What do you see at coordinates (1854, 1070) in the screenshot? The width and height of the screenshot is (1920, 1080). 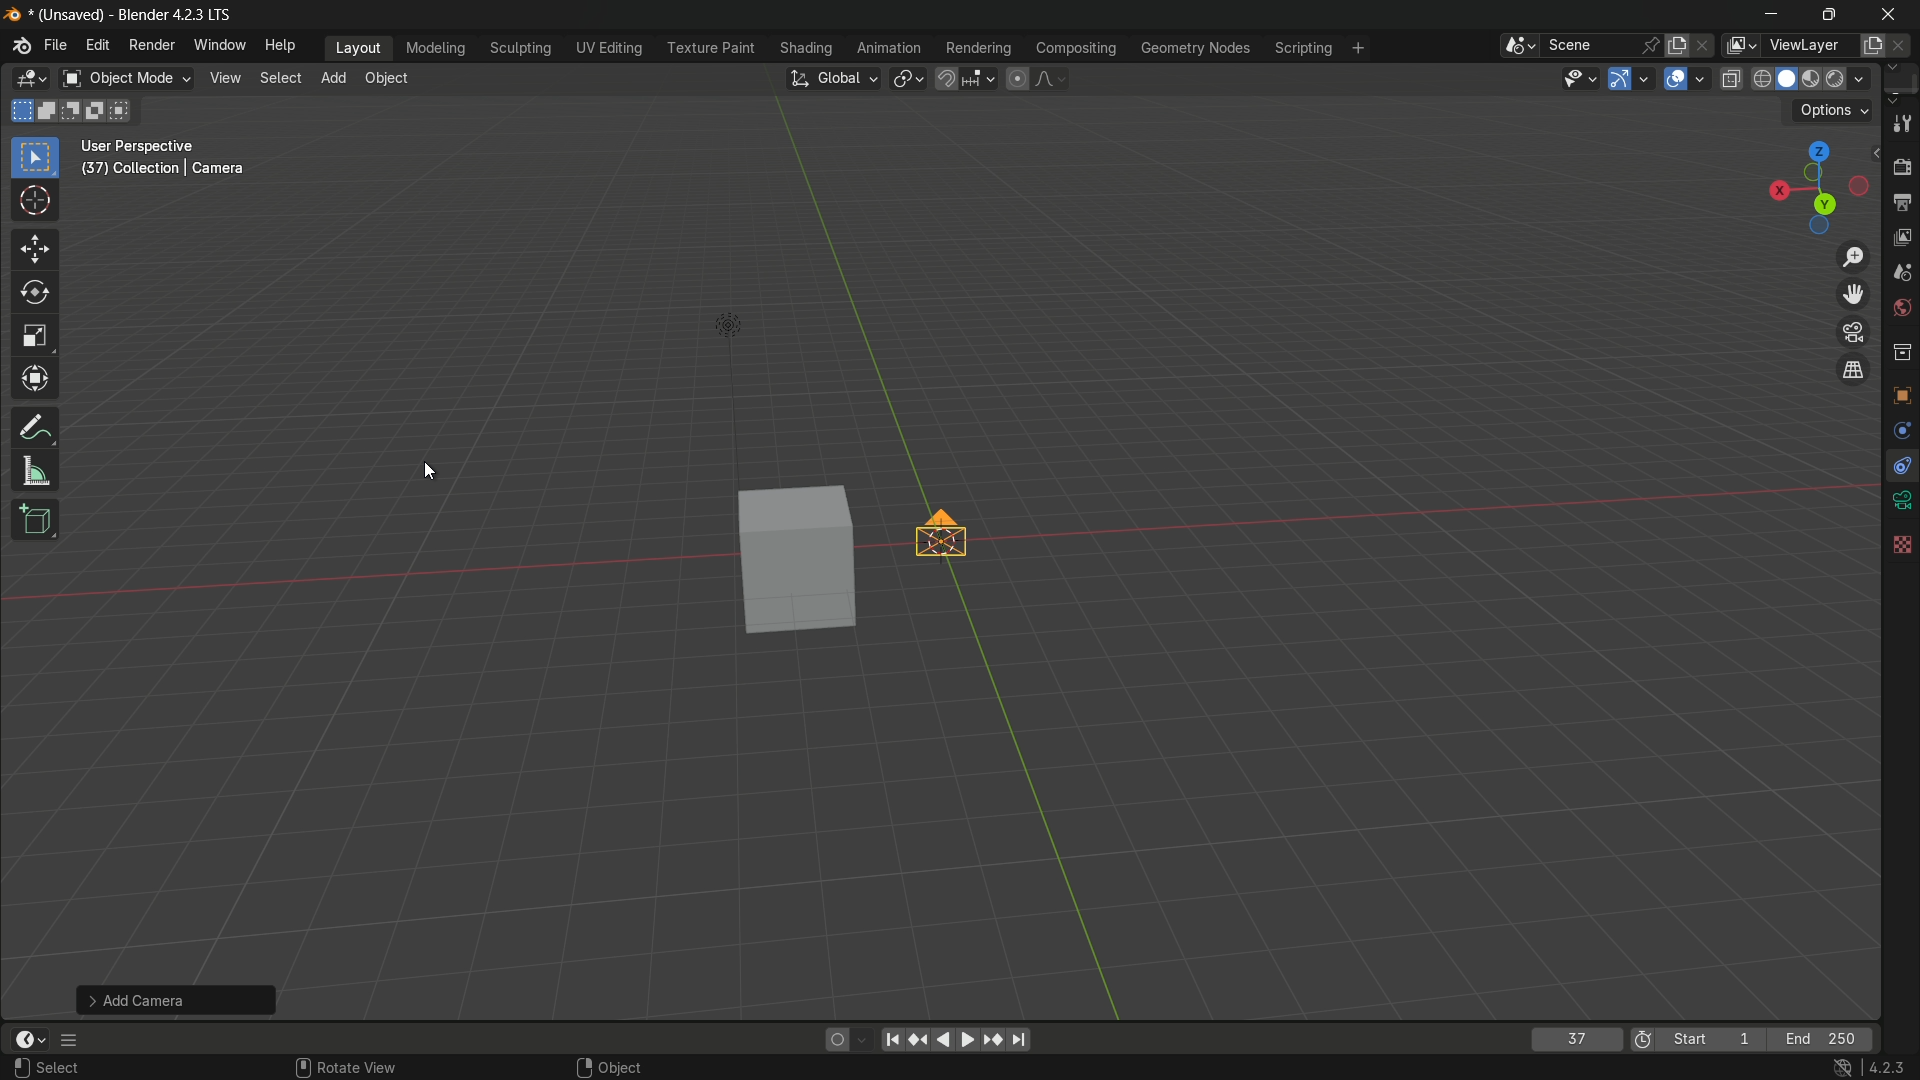 I see `4.2.3` at bounding box center [1854, 1070].